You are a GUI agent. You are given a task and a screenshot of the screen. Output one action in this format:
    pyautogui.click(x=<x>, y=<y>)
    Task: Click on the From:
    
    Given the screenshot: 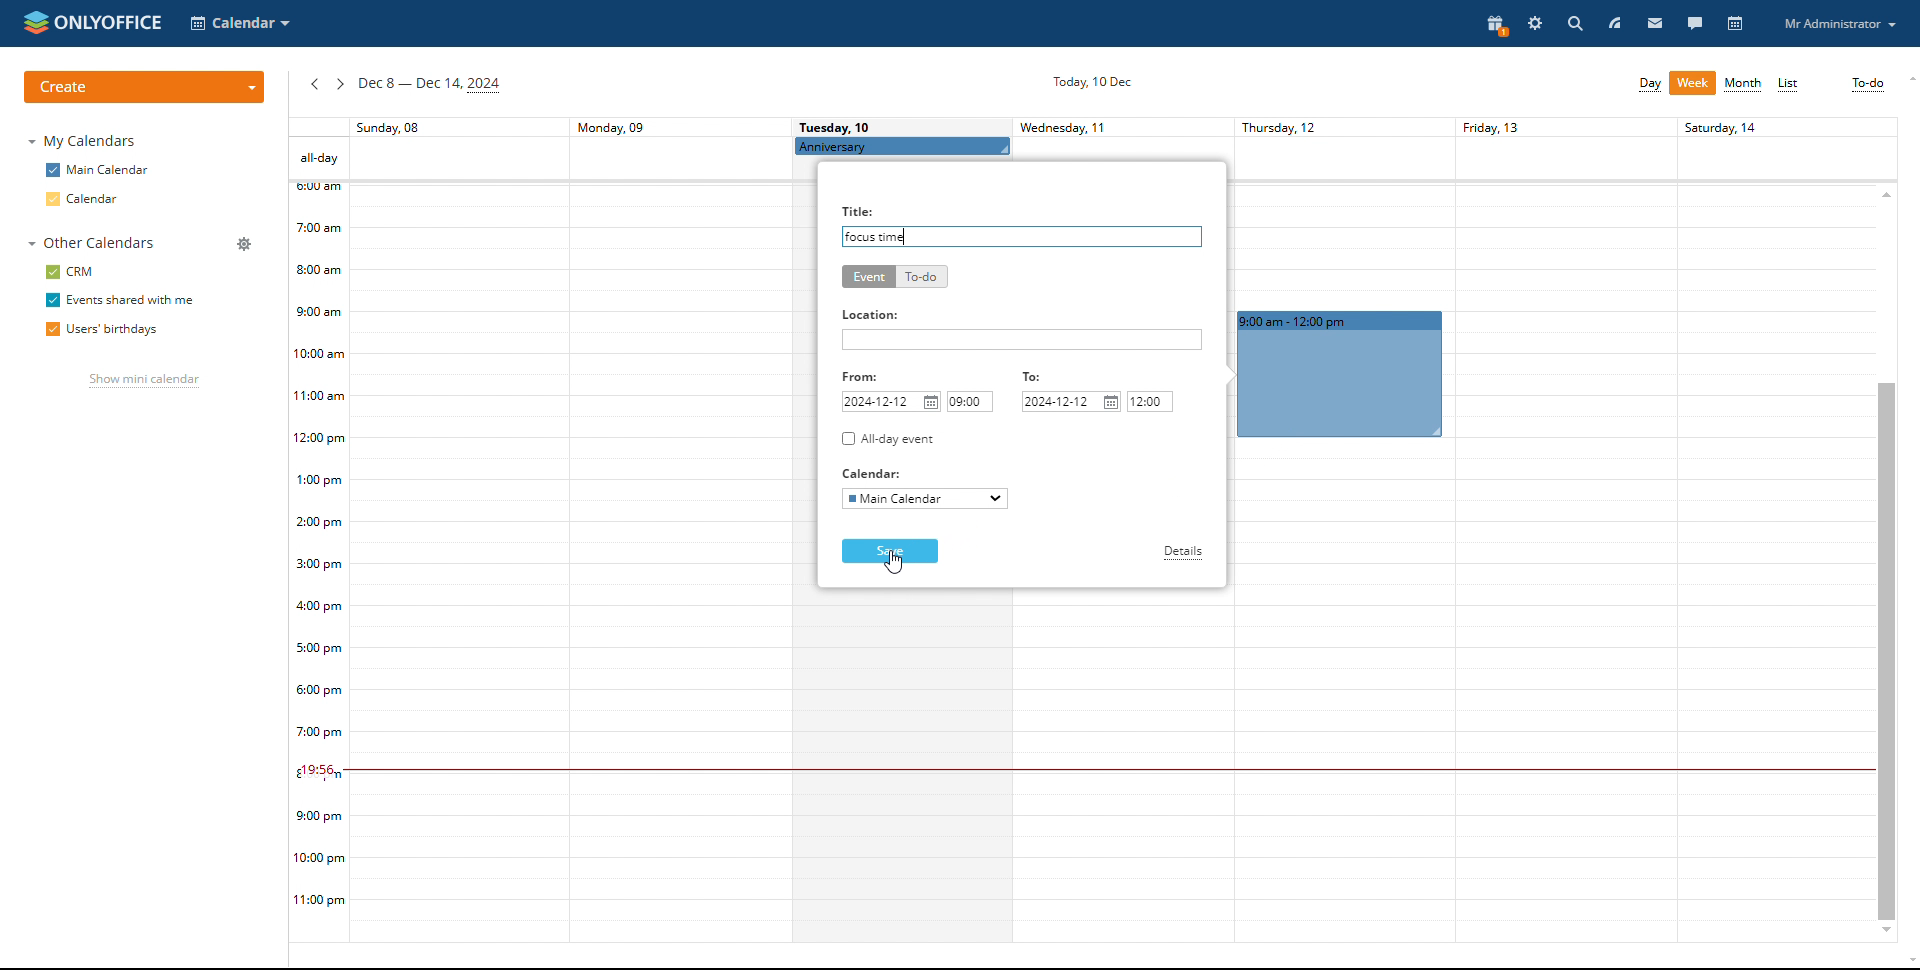 What is the action you would take?
    pyautogui.click(x=864, y=378)
    